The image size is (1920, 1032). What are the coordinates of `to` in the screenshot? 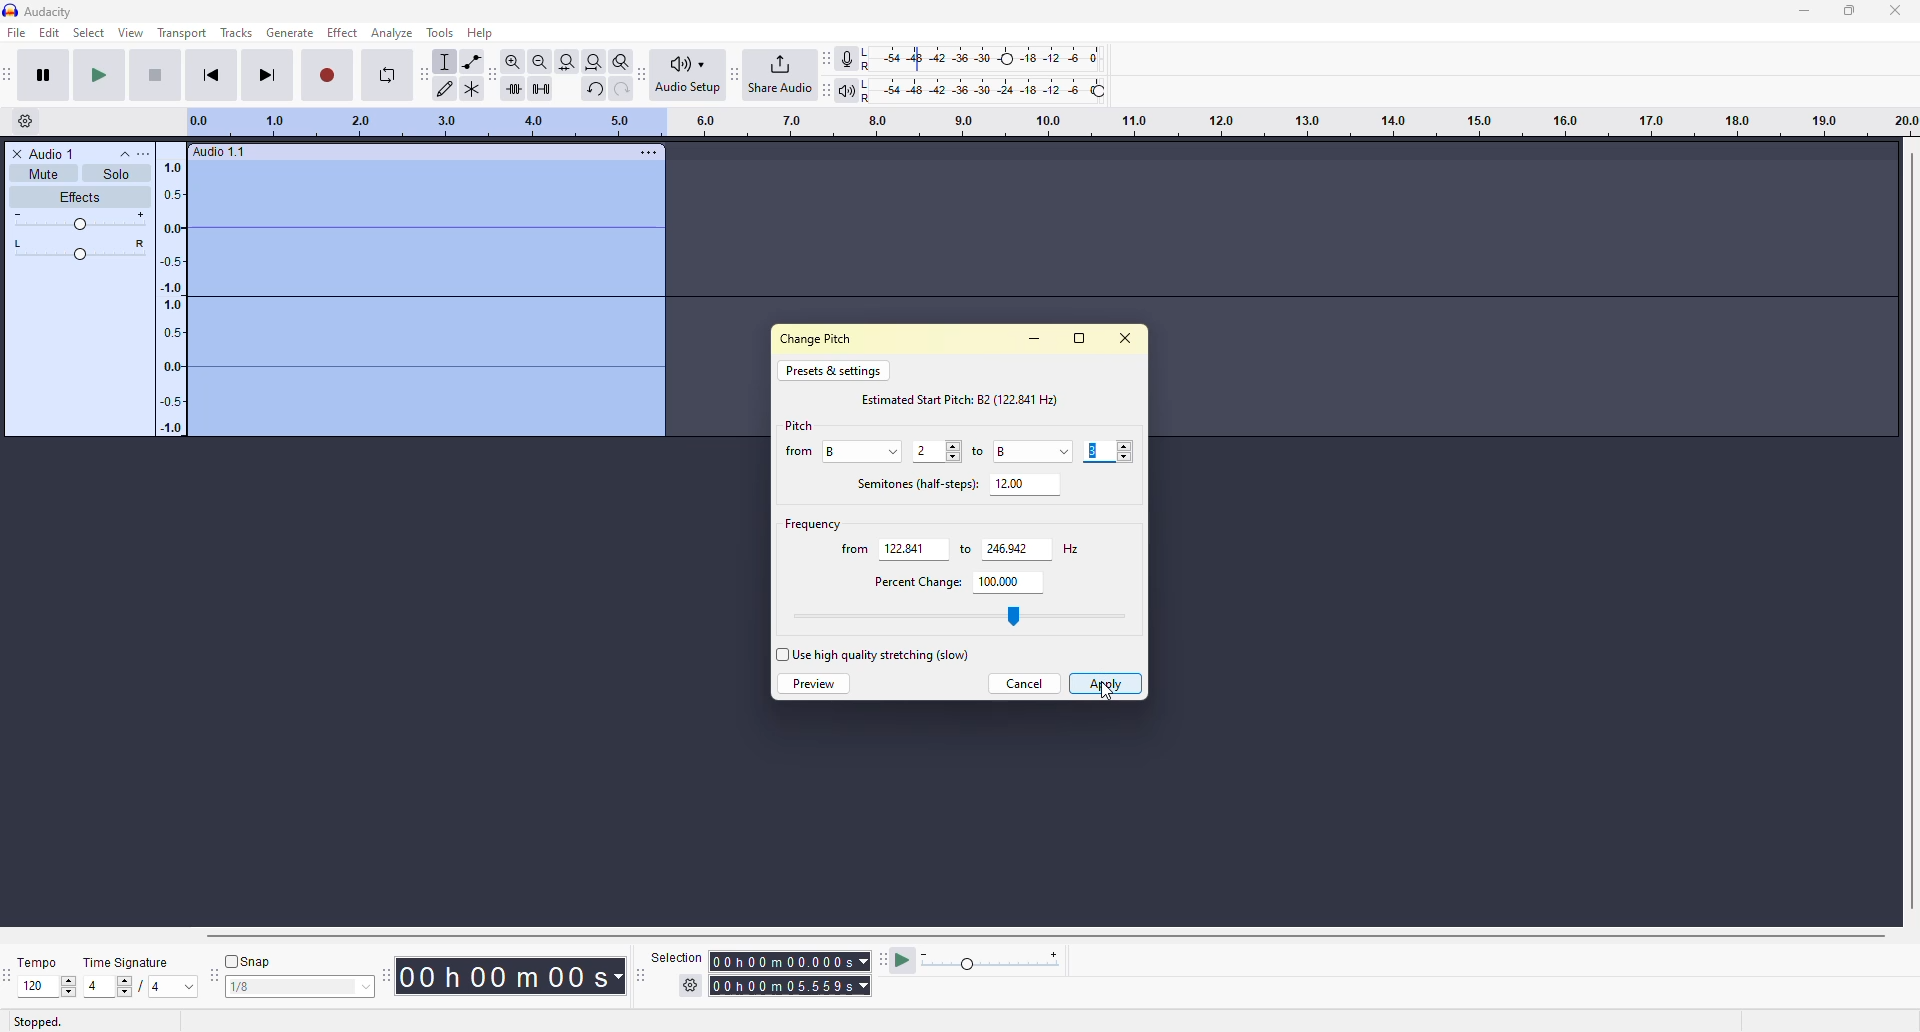 It's located at (980, 452).